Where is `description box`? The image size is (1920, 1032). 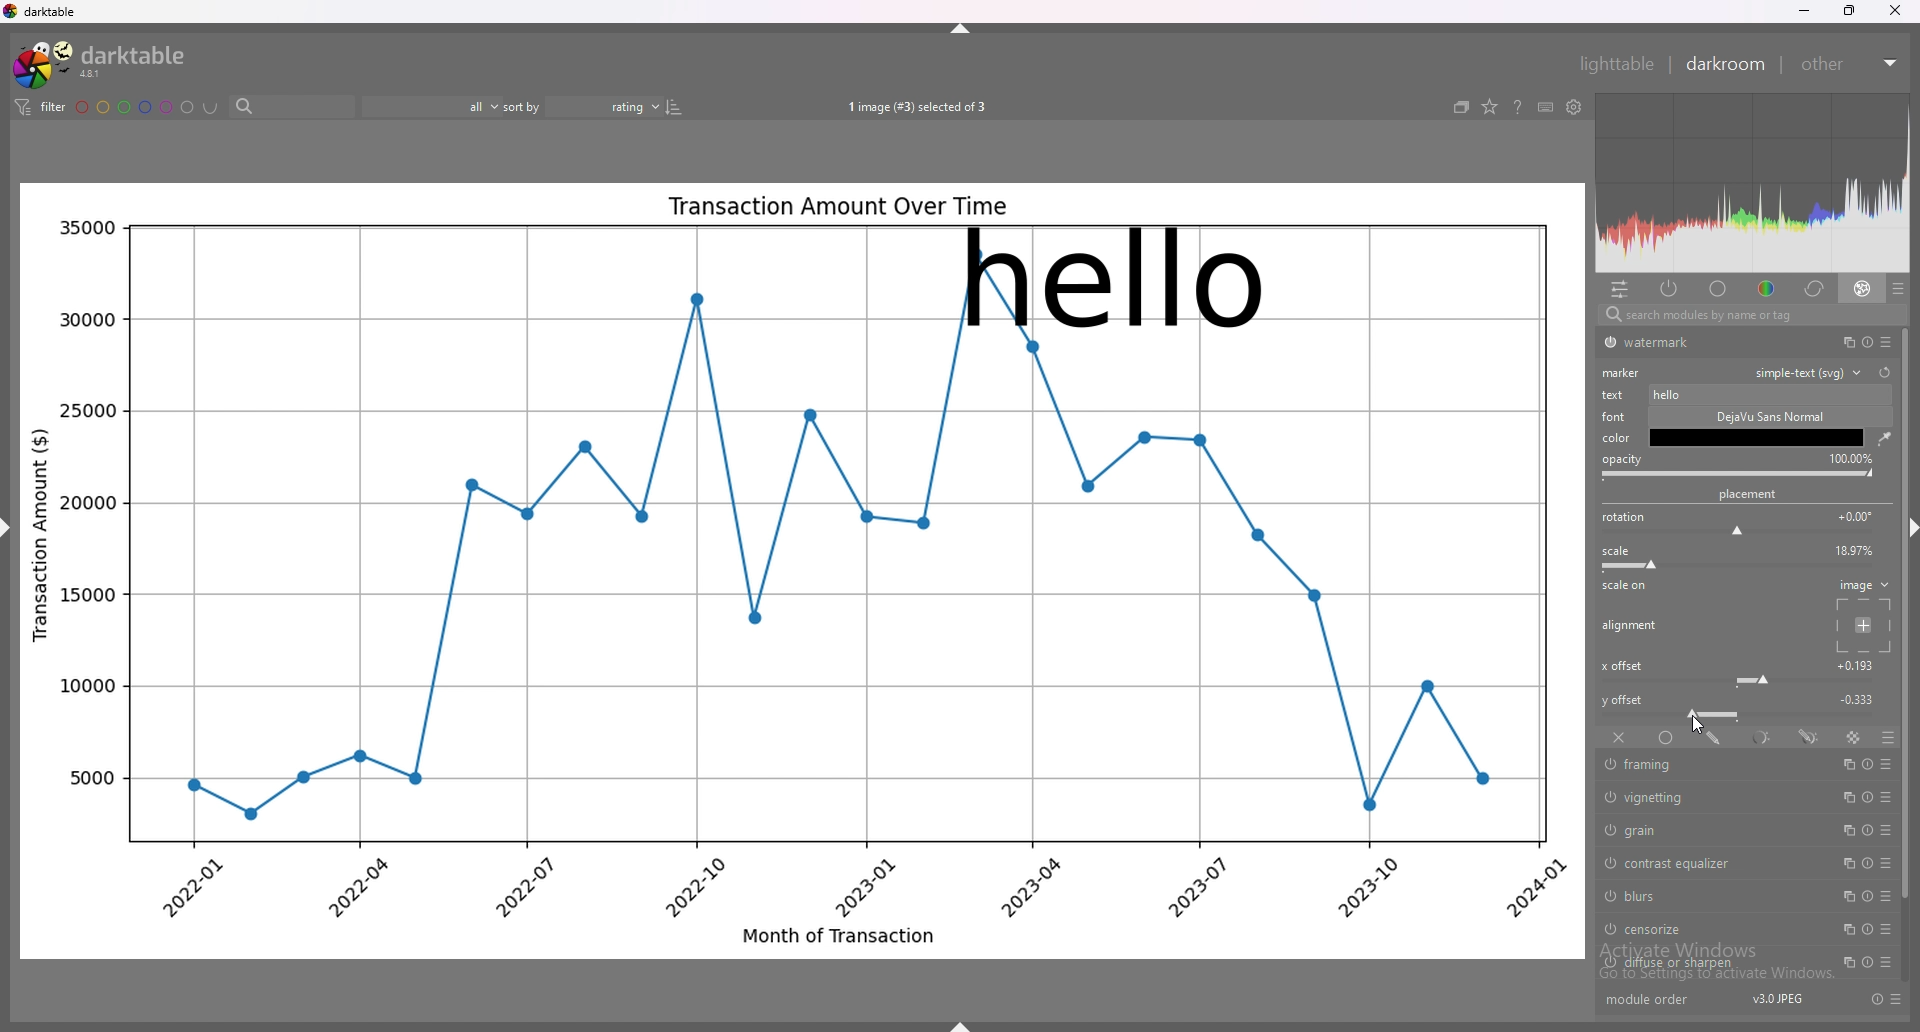 description box is located at coordinates (1759, 427).